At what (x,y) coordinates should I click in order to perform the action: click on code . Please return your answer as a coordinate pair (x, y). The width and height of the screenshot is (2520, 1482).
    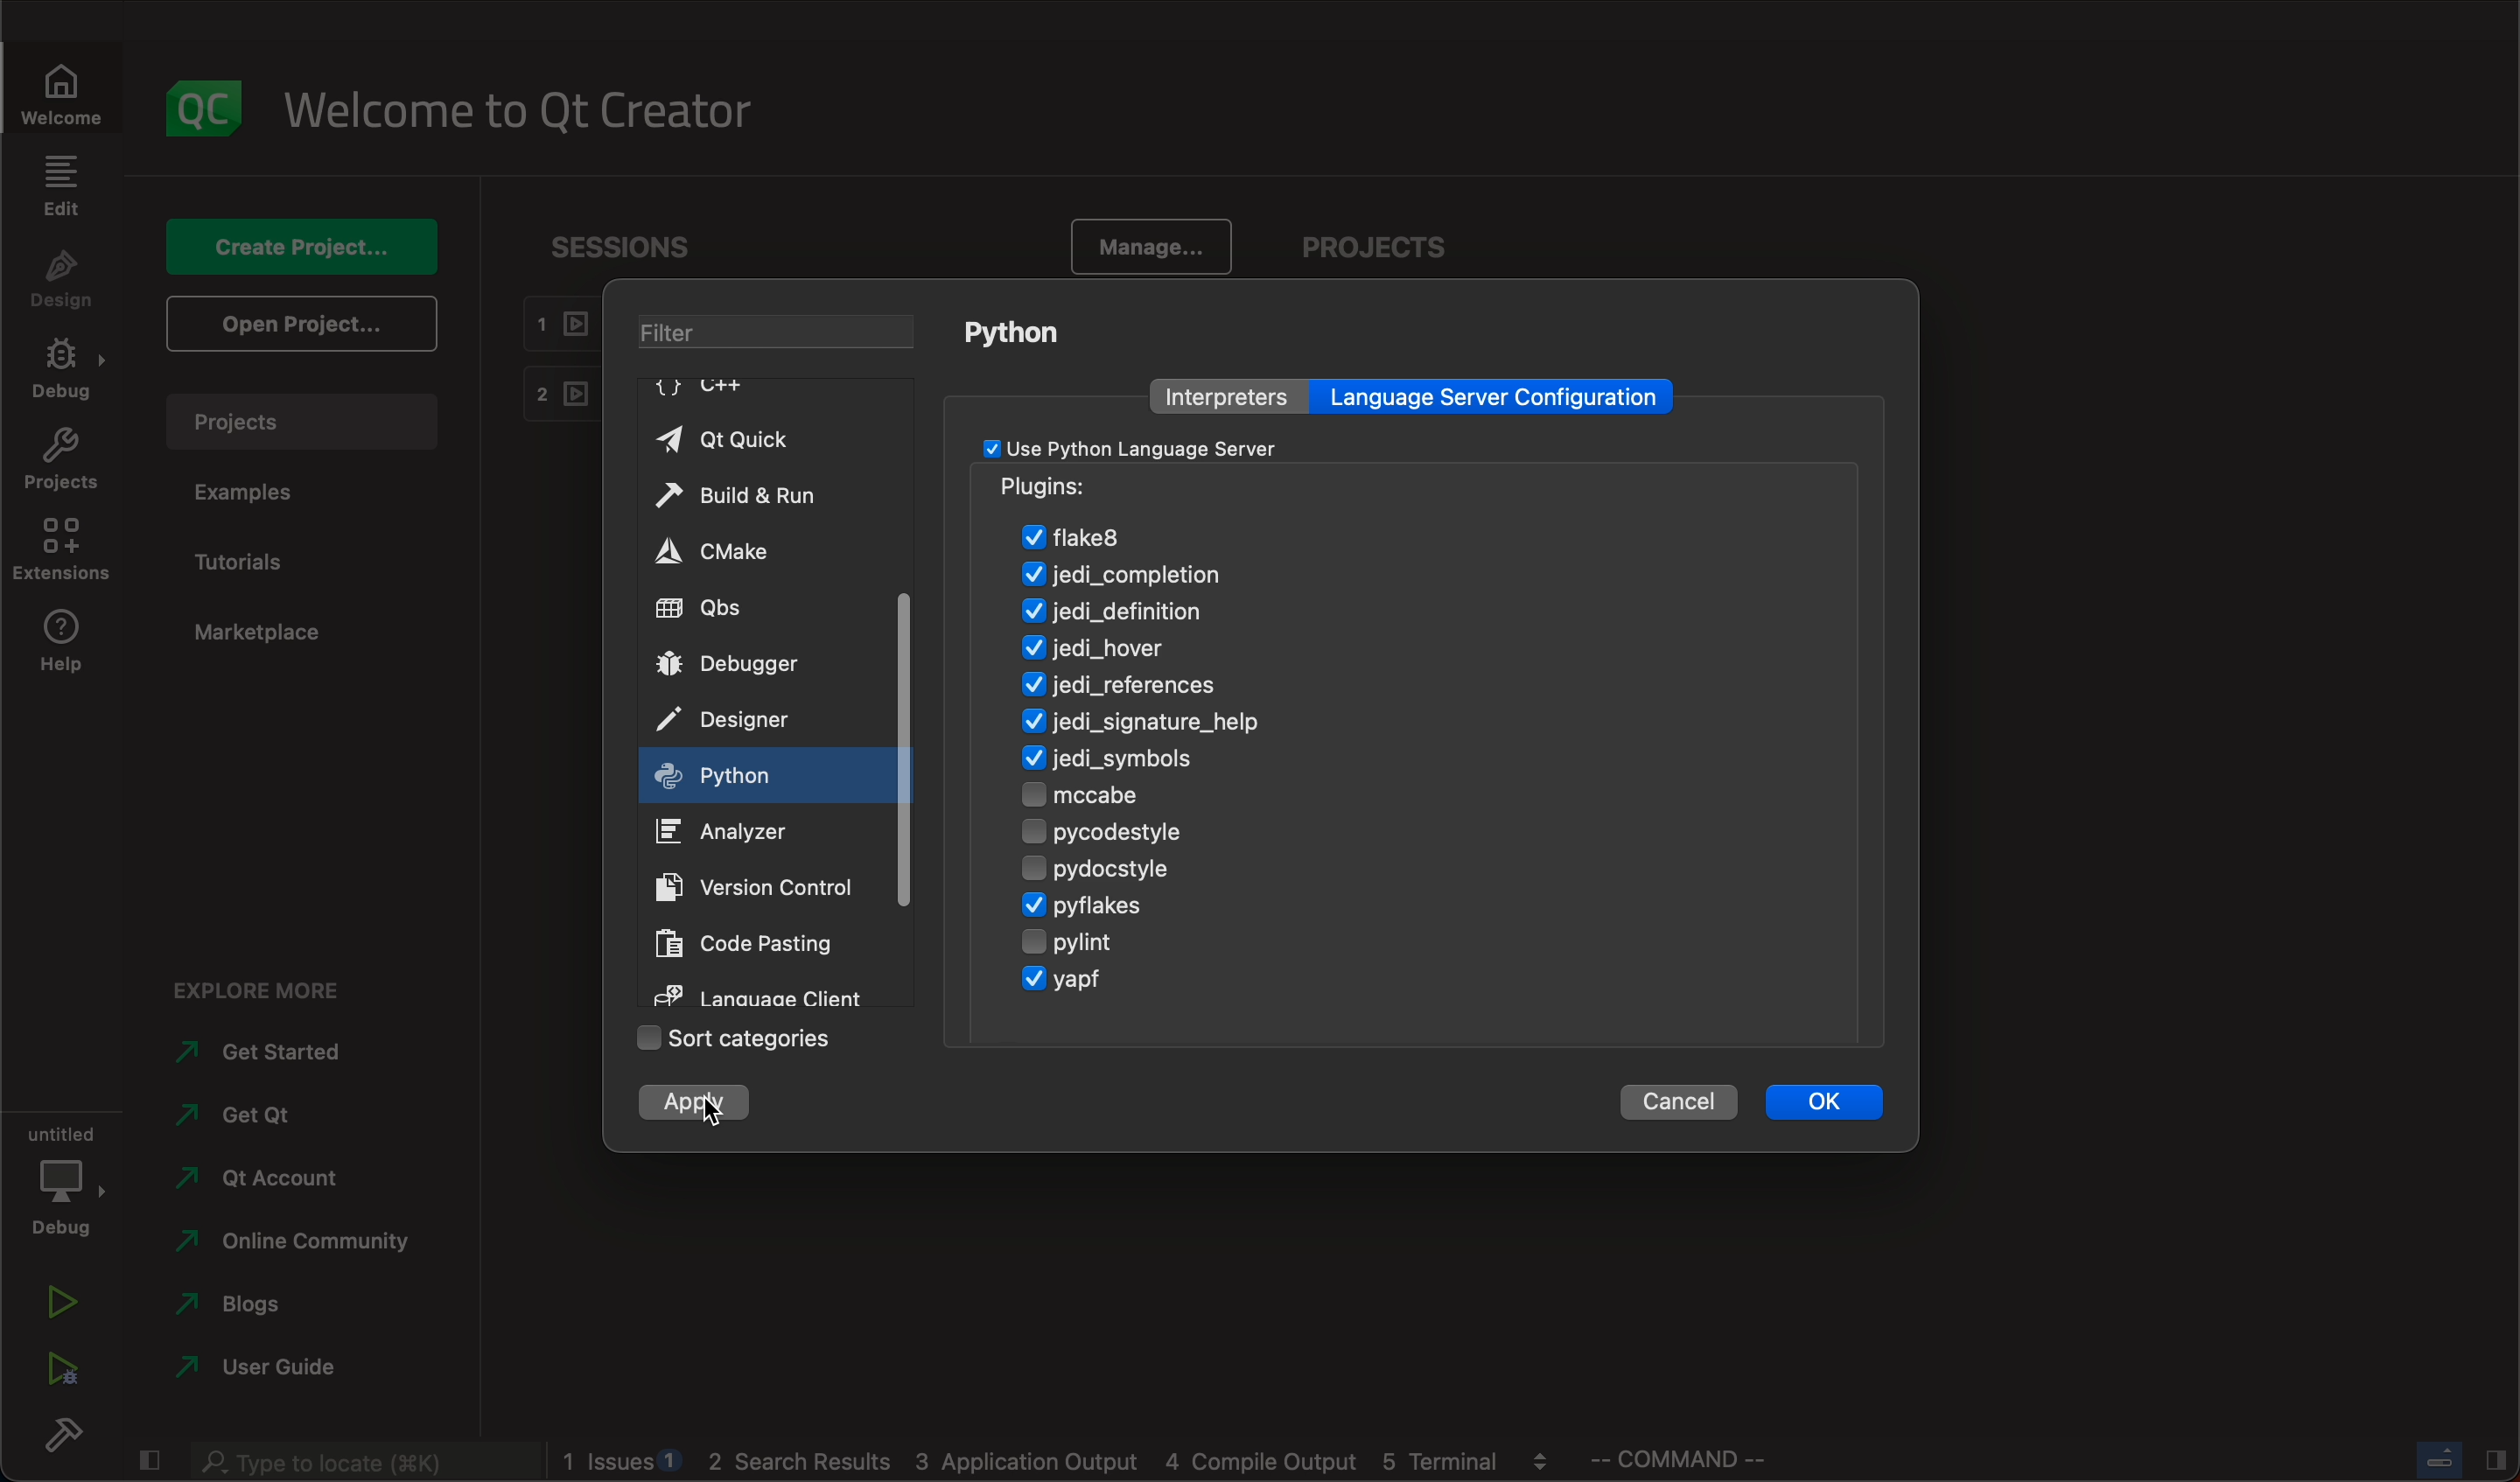
    Looking at the image, I should click on (755, 938).